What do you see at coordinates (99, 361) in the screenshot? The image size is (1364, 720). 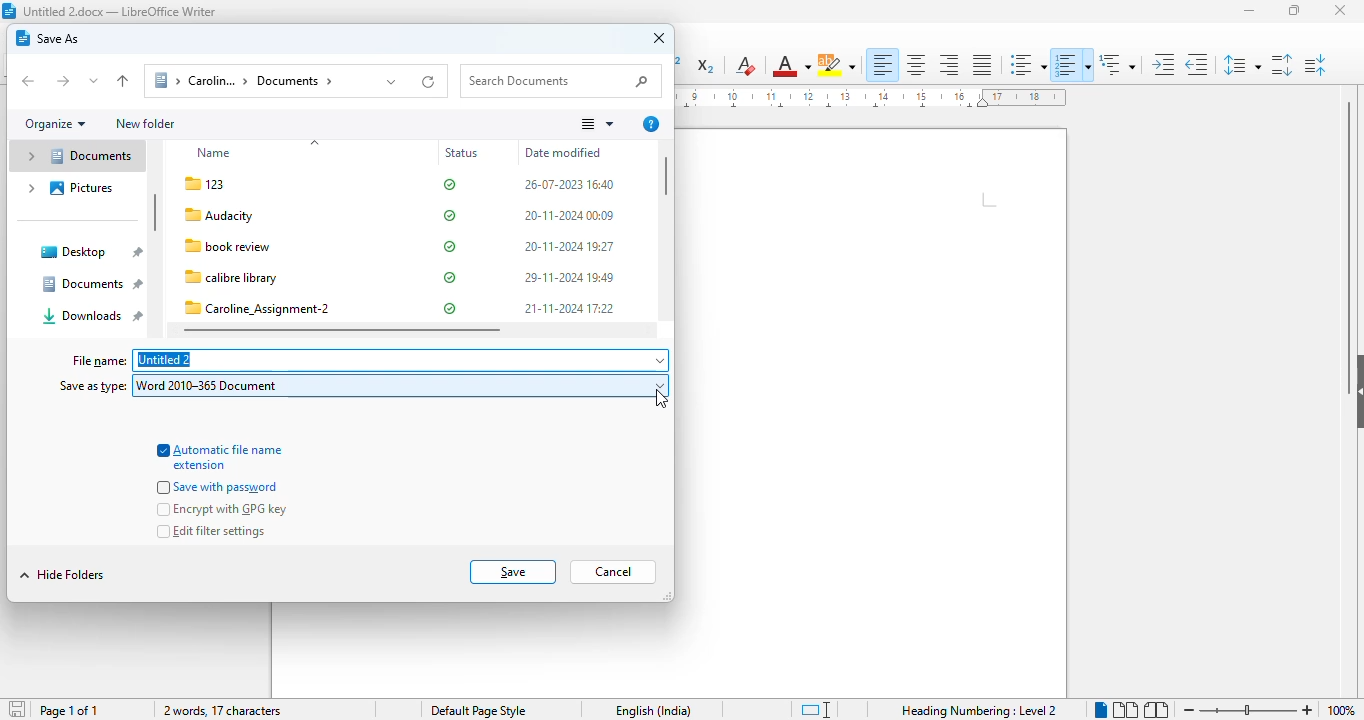 I see `file name: ` at bounding box center [99, 361].